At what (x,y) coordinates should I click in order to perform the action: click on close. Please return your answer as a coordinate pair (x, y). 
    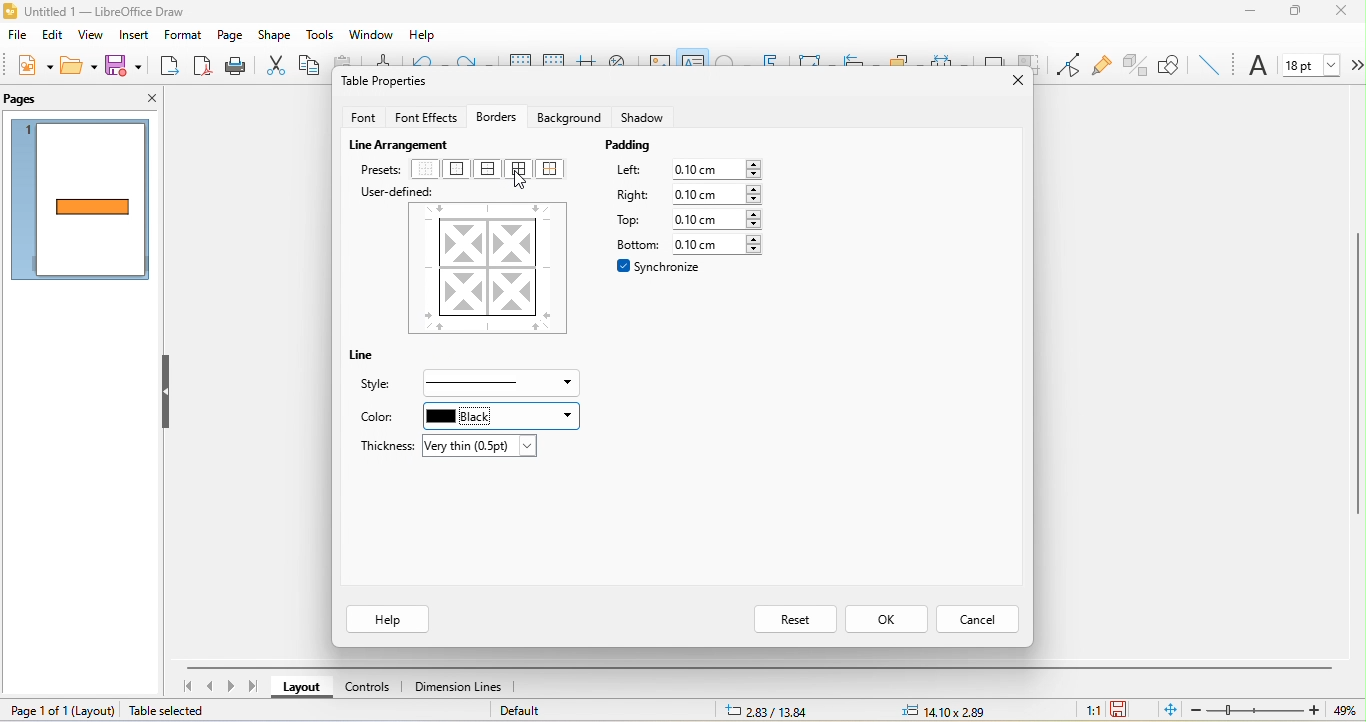
    Looking at the image, I should click on (150, 97).